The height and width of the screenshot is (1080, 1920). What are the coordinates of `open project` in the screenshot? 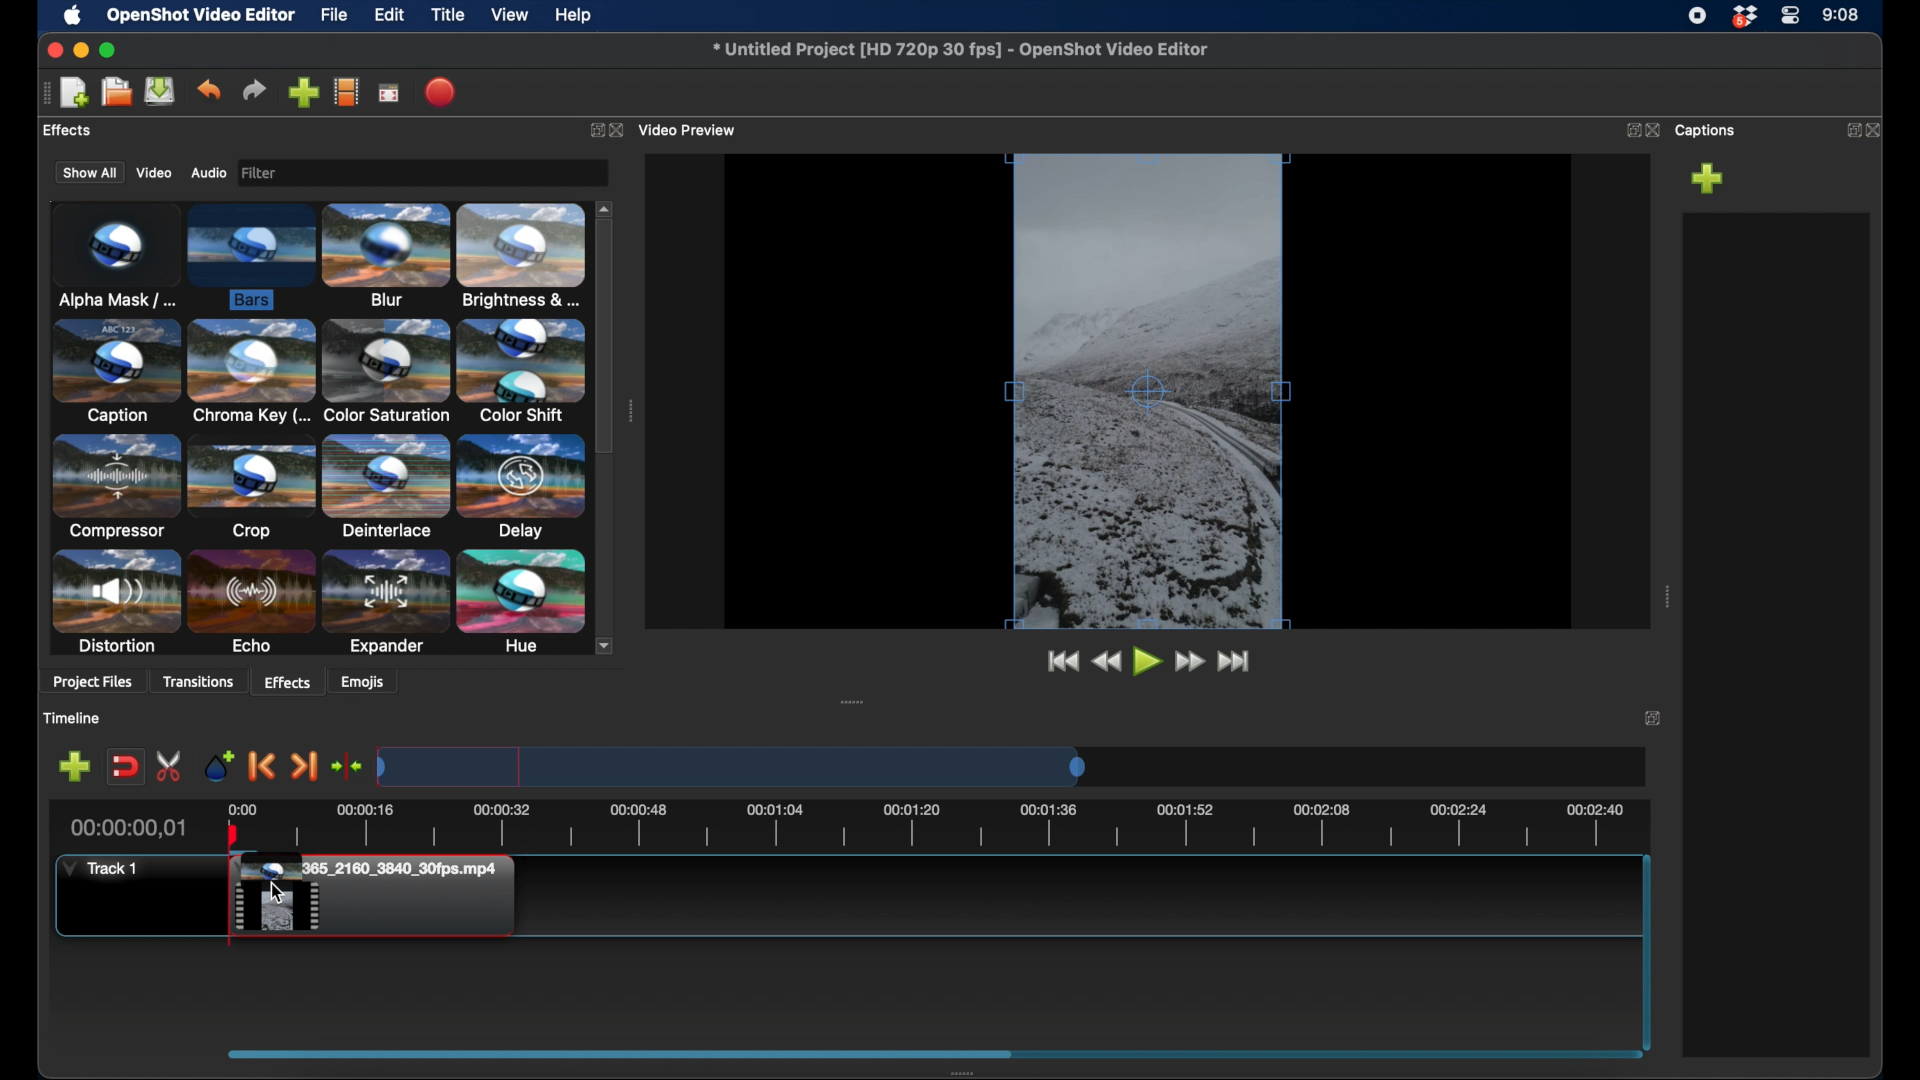 It's located at (114, 92).